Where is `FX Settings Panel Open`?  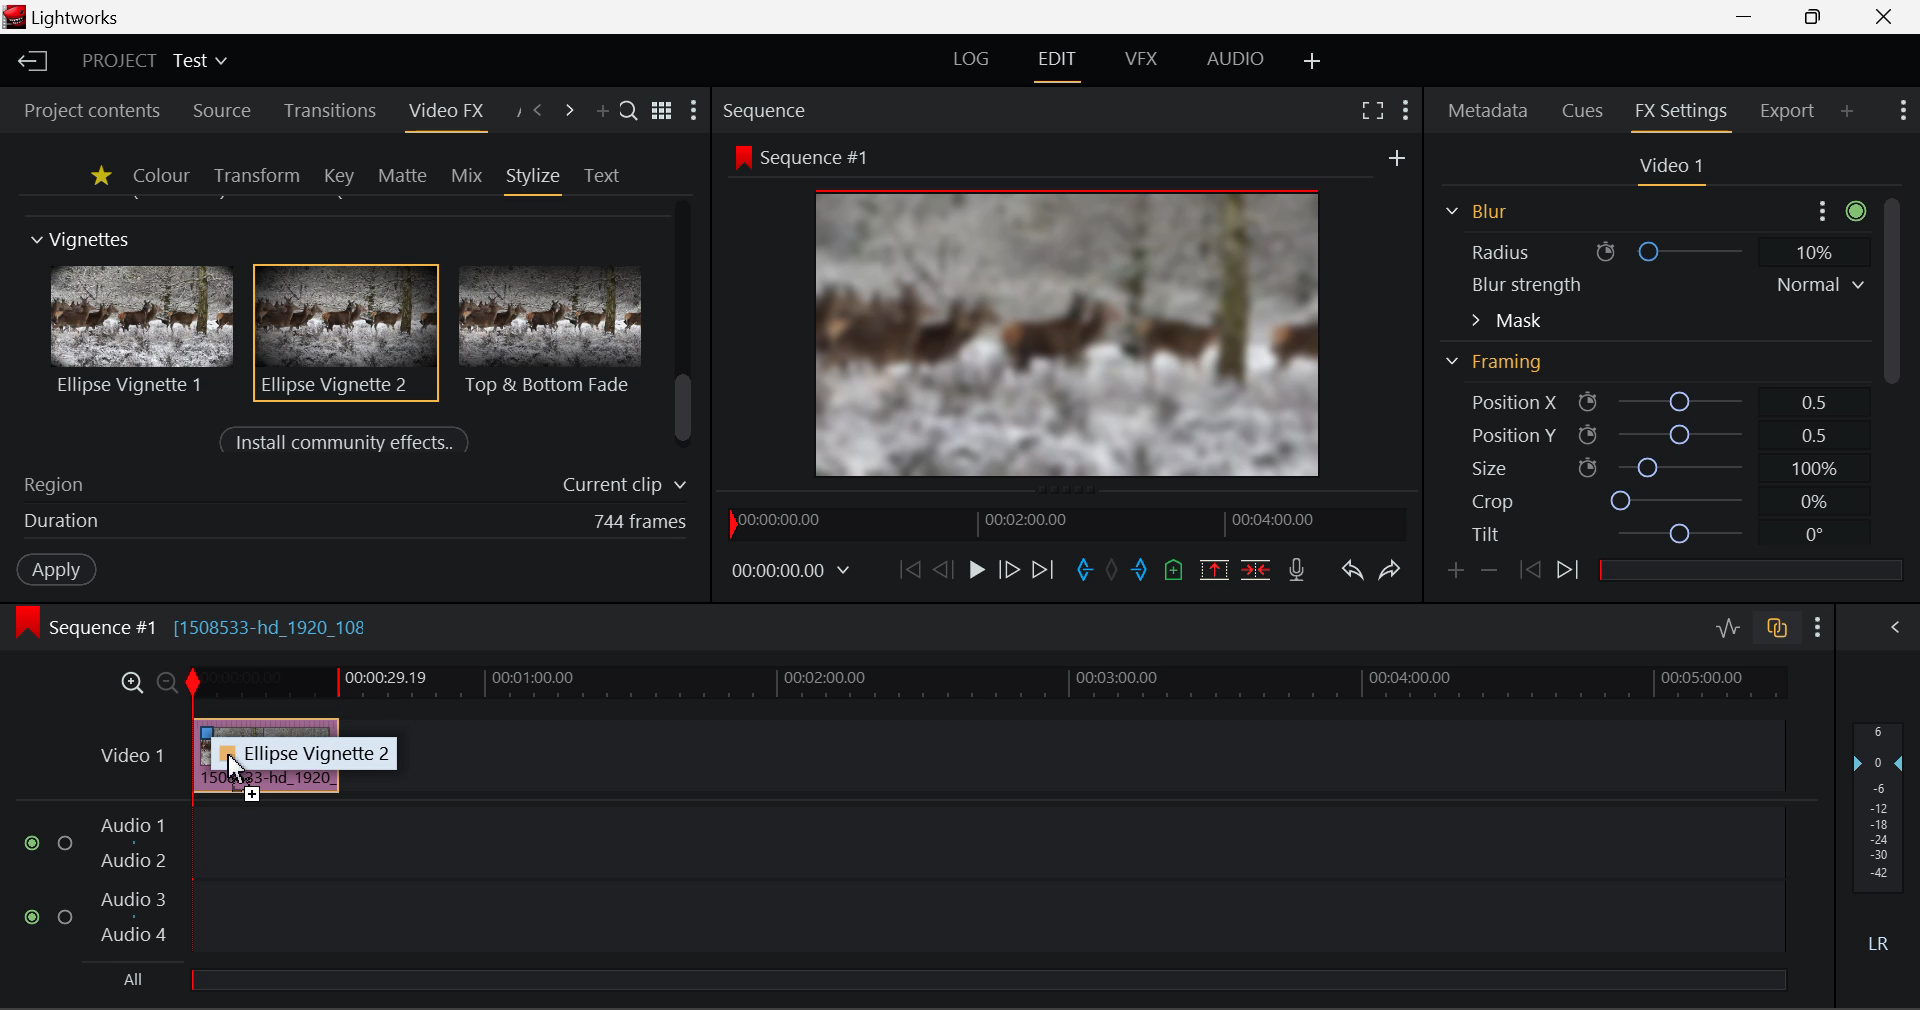
FX Settings Panel Open is located at coordinates (1678, 114).